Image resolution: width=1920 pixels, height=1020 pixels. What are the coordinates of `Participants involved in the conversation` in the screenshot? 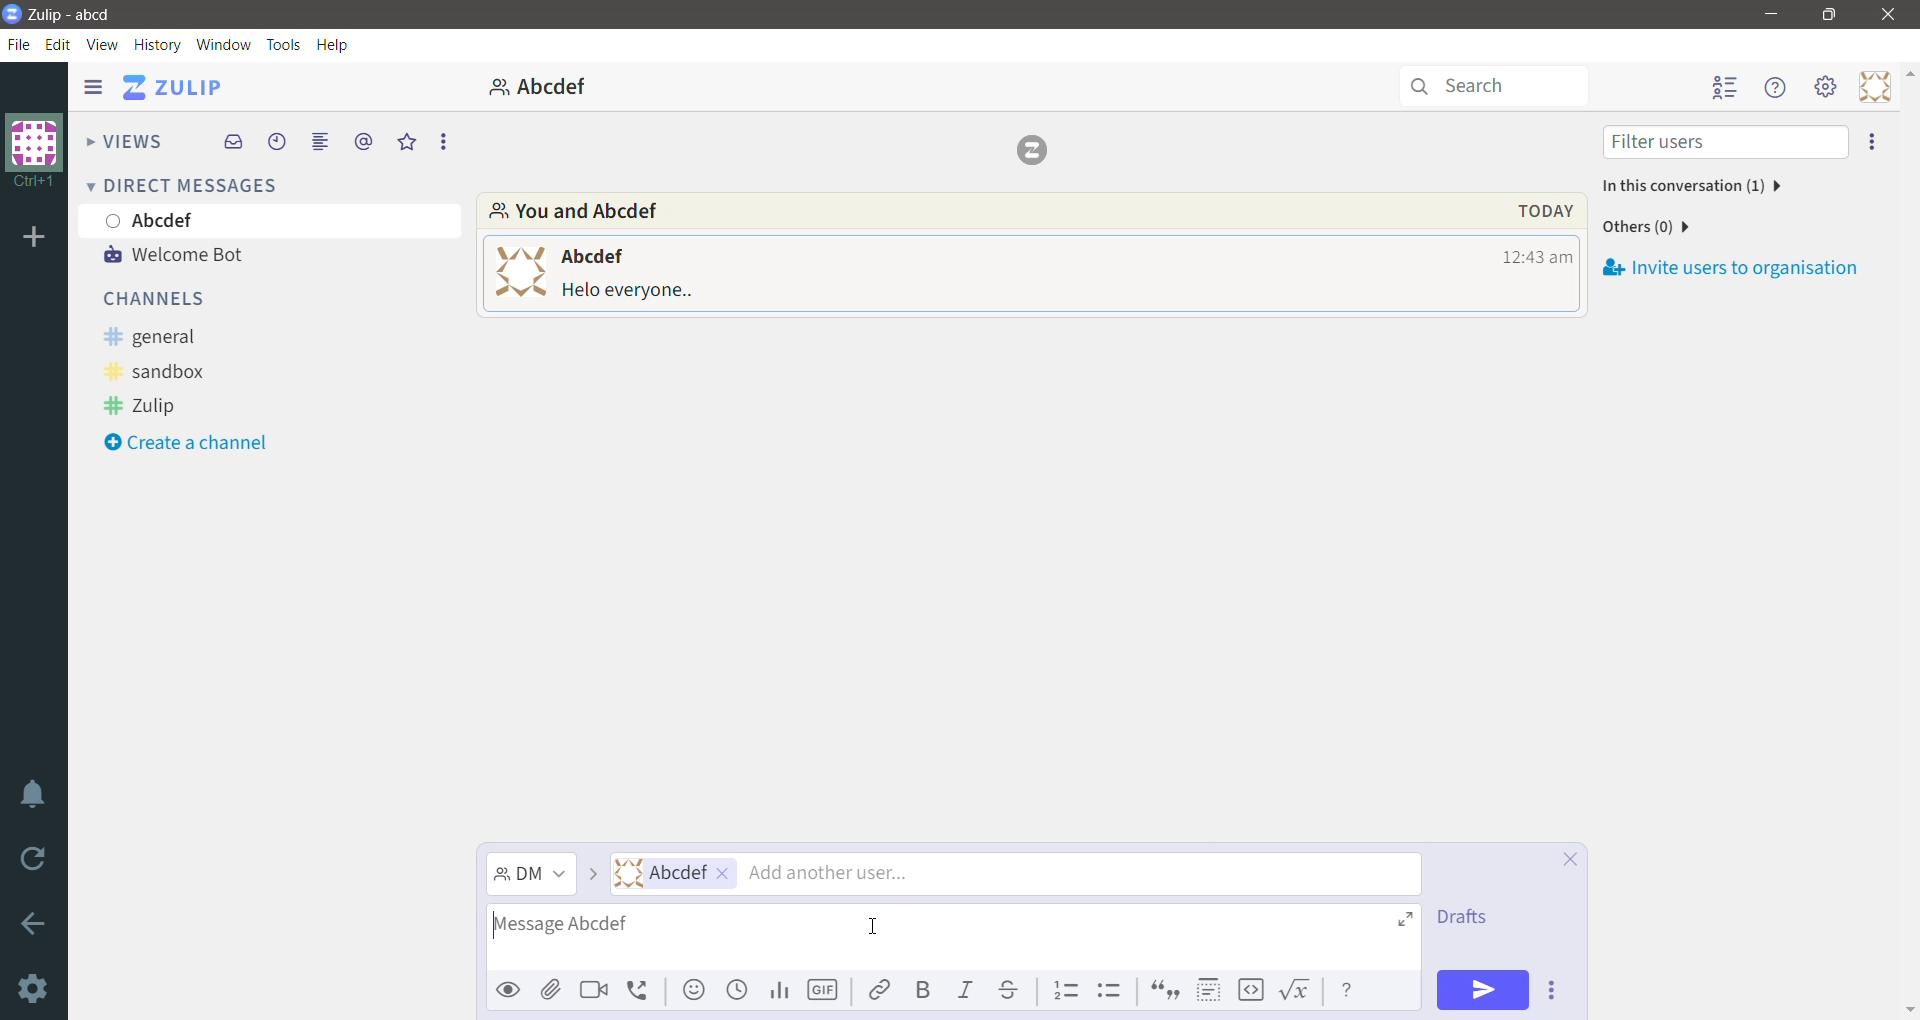 It's located at (945, 210).